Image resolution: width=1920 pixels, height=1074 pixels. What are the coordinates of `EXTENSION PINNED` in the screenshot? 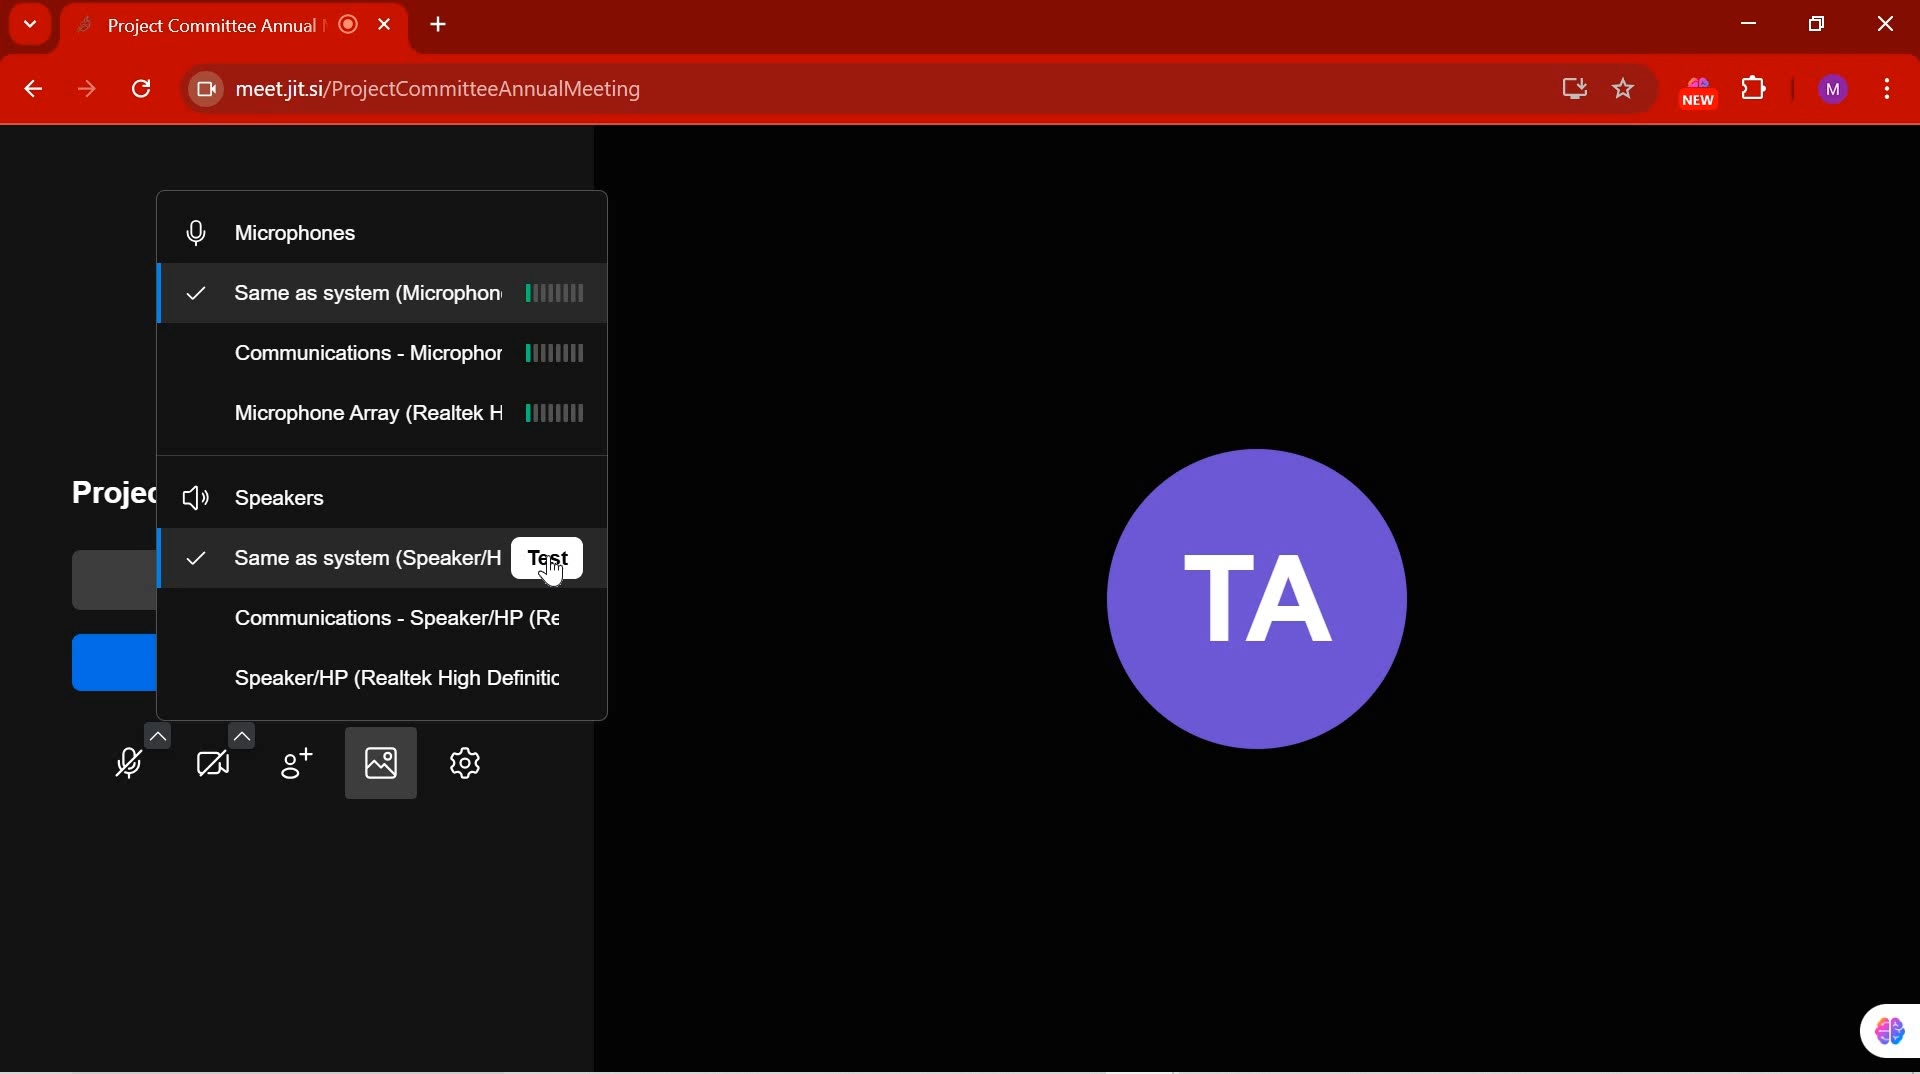 It's located at (1692, 93).